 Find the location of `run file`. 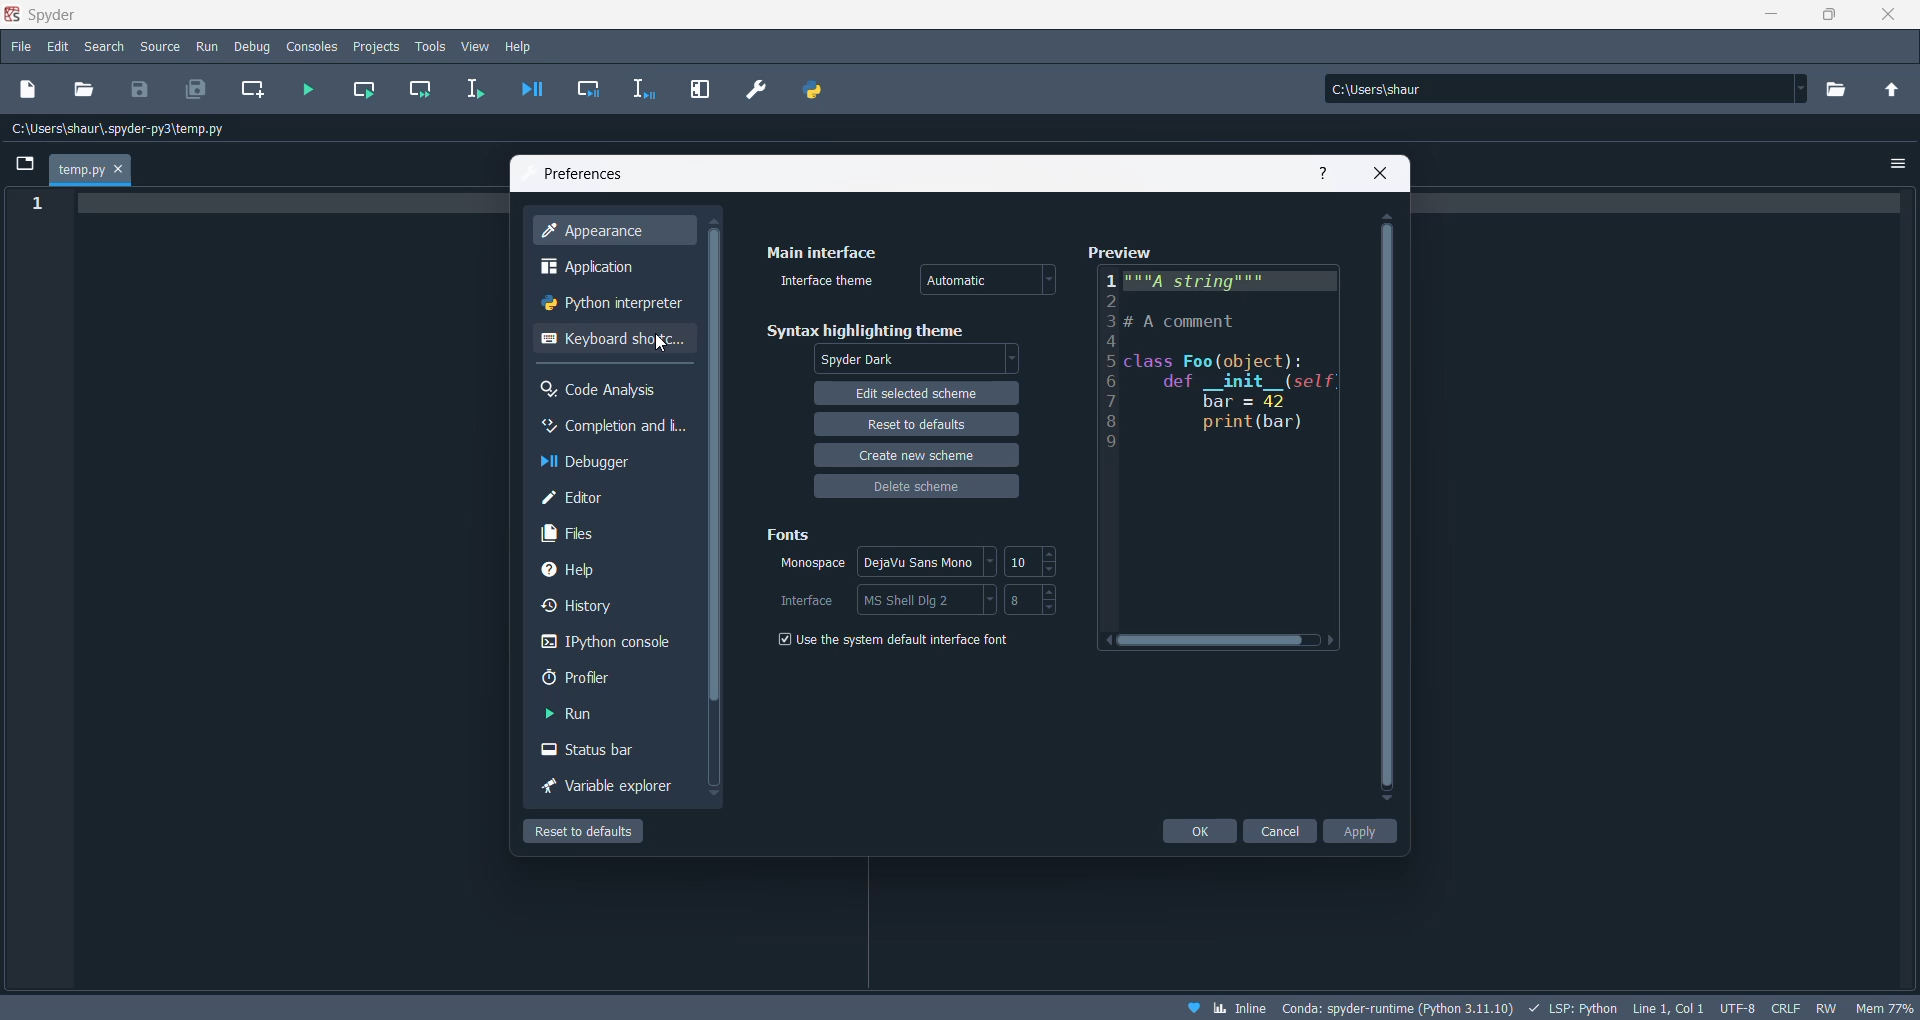

run file is located at coordinates (311, 91).